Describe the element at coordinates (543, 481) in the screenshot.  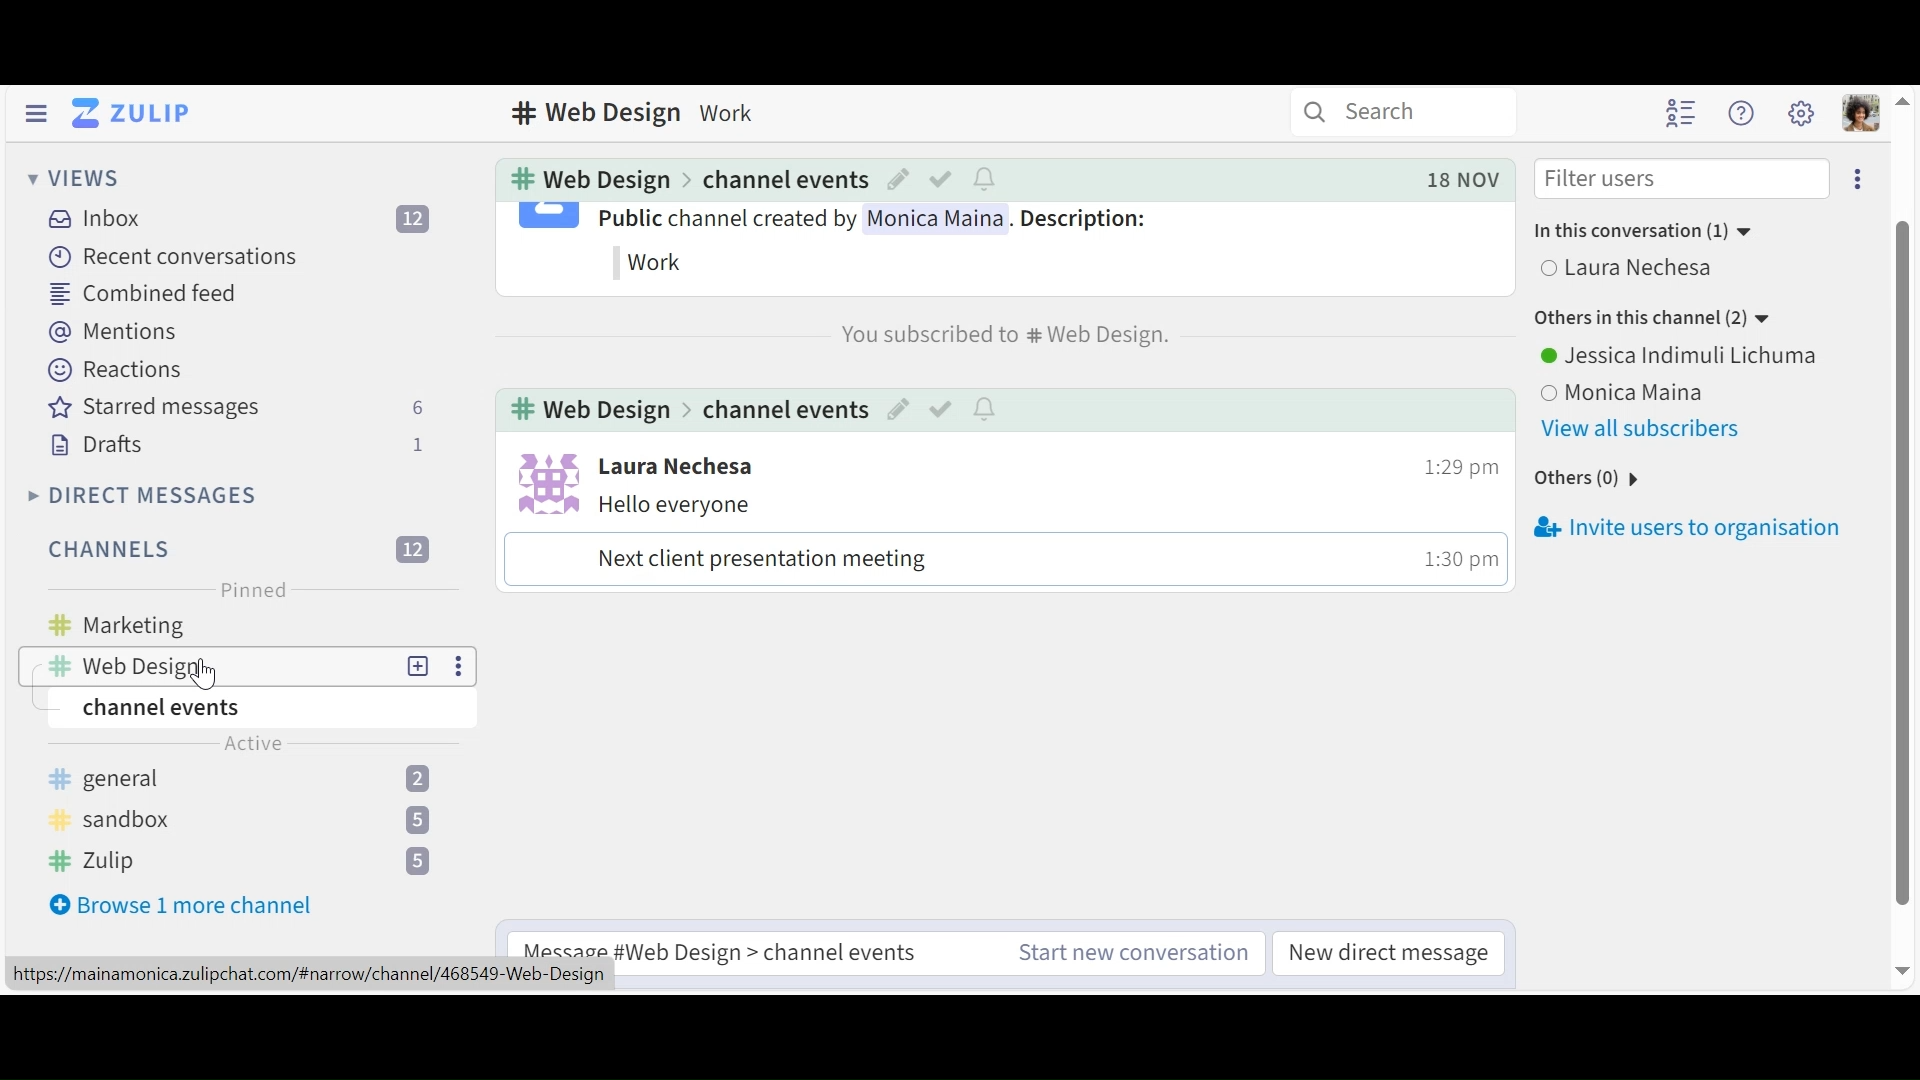
I see `profile photo` at that location.